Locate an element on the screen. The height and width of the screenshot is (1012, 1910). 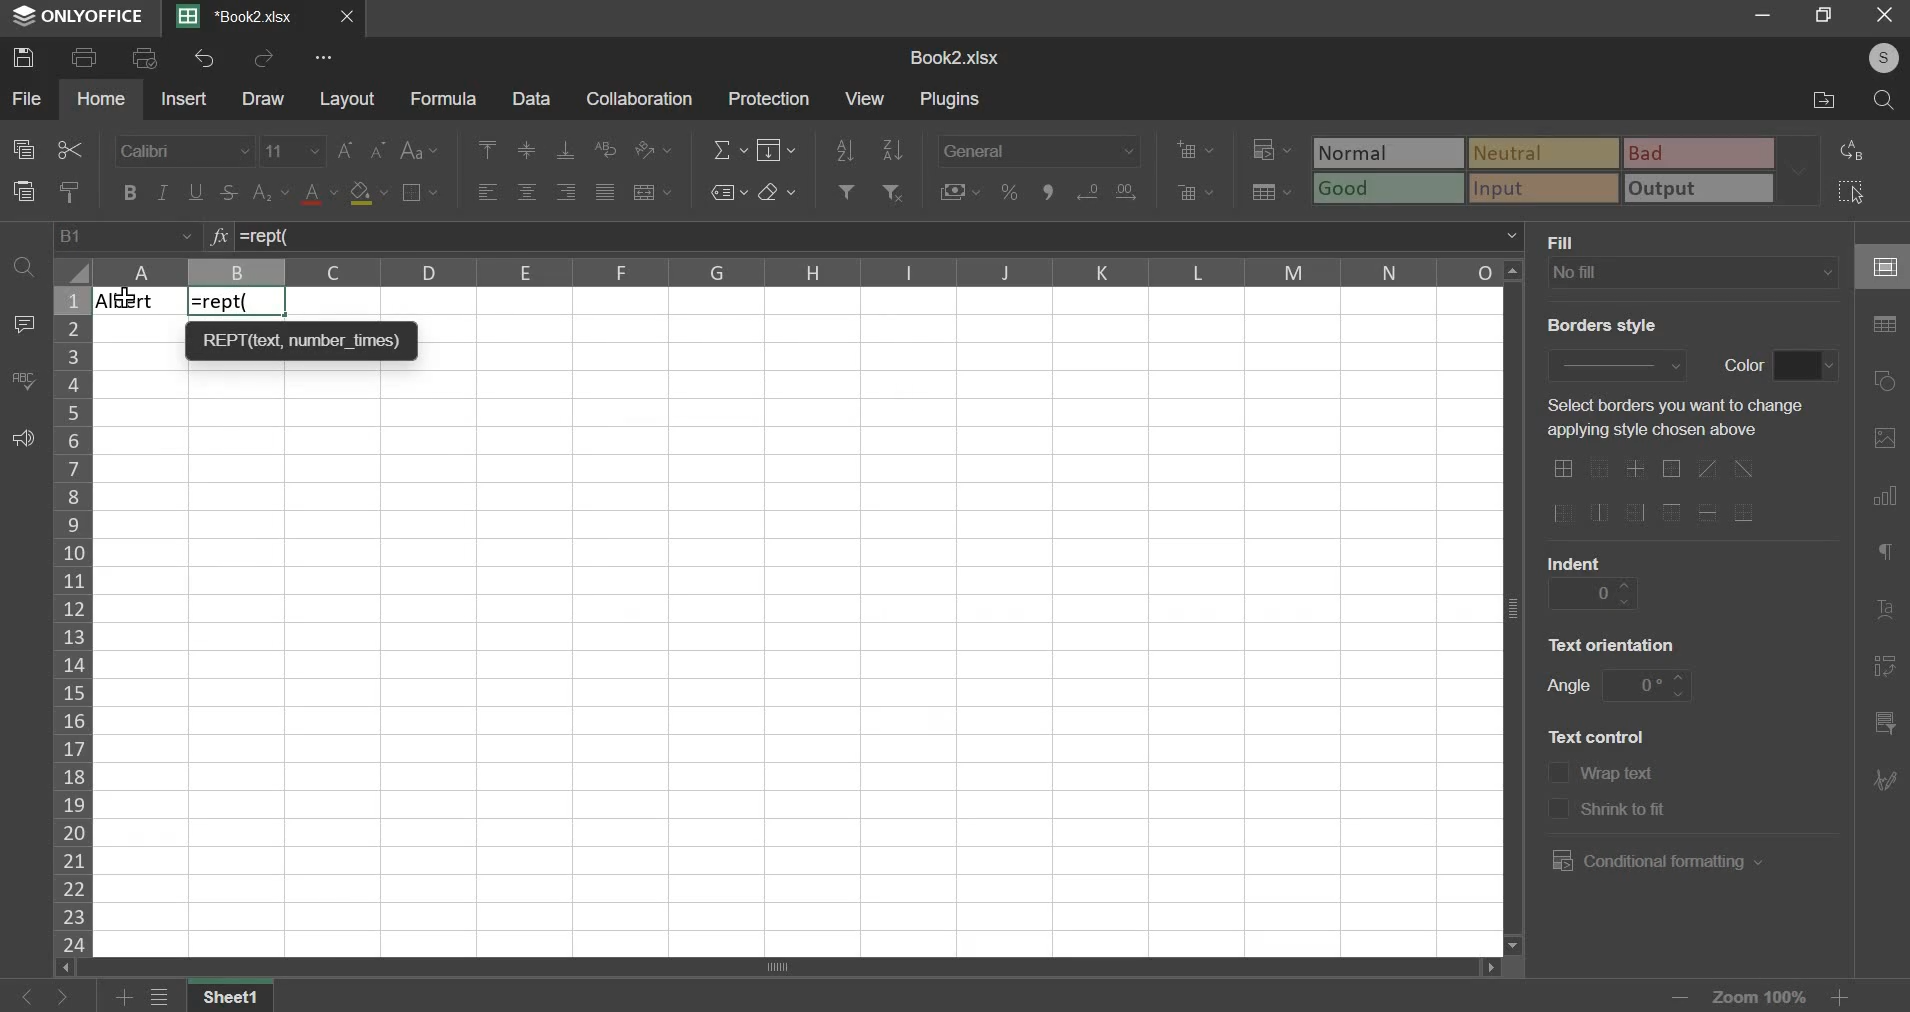
font size increase/decrease is located at coordinates (363, 150).